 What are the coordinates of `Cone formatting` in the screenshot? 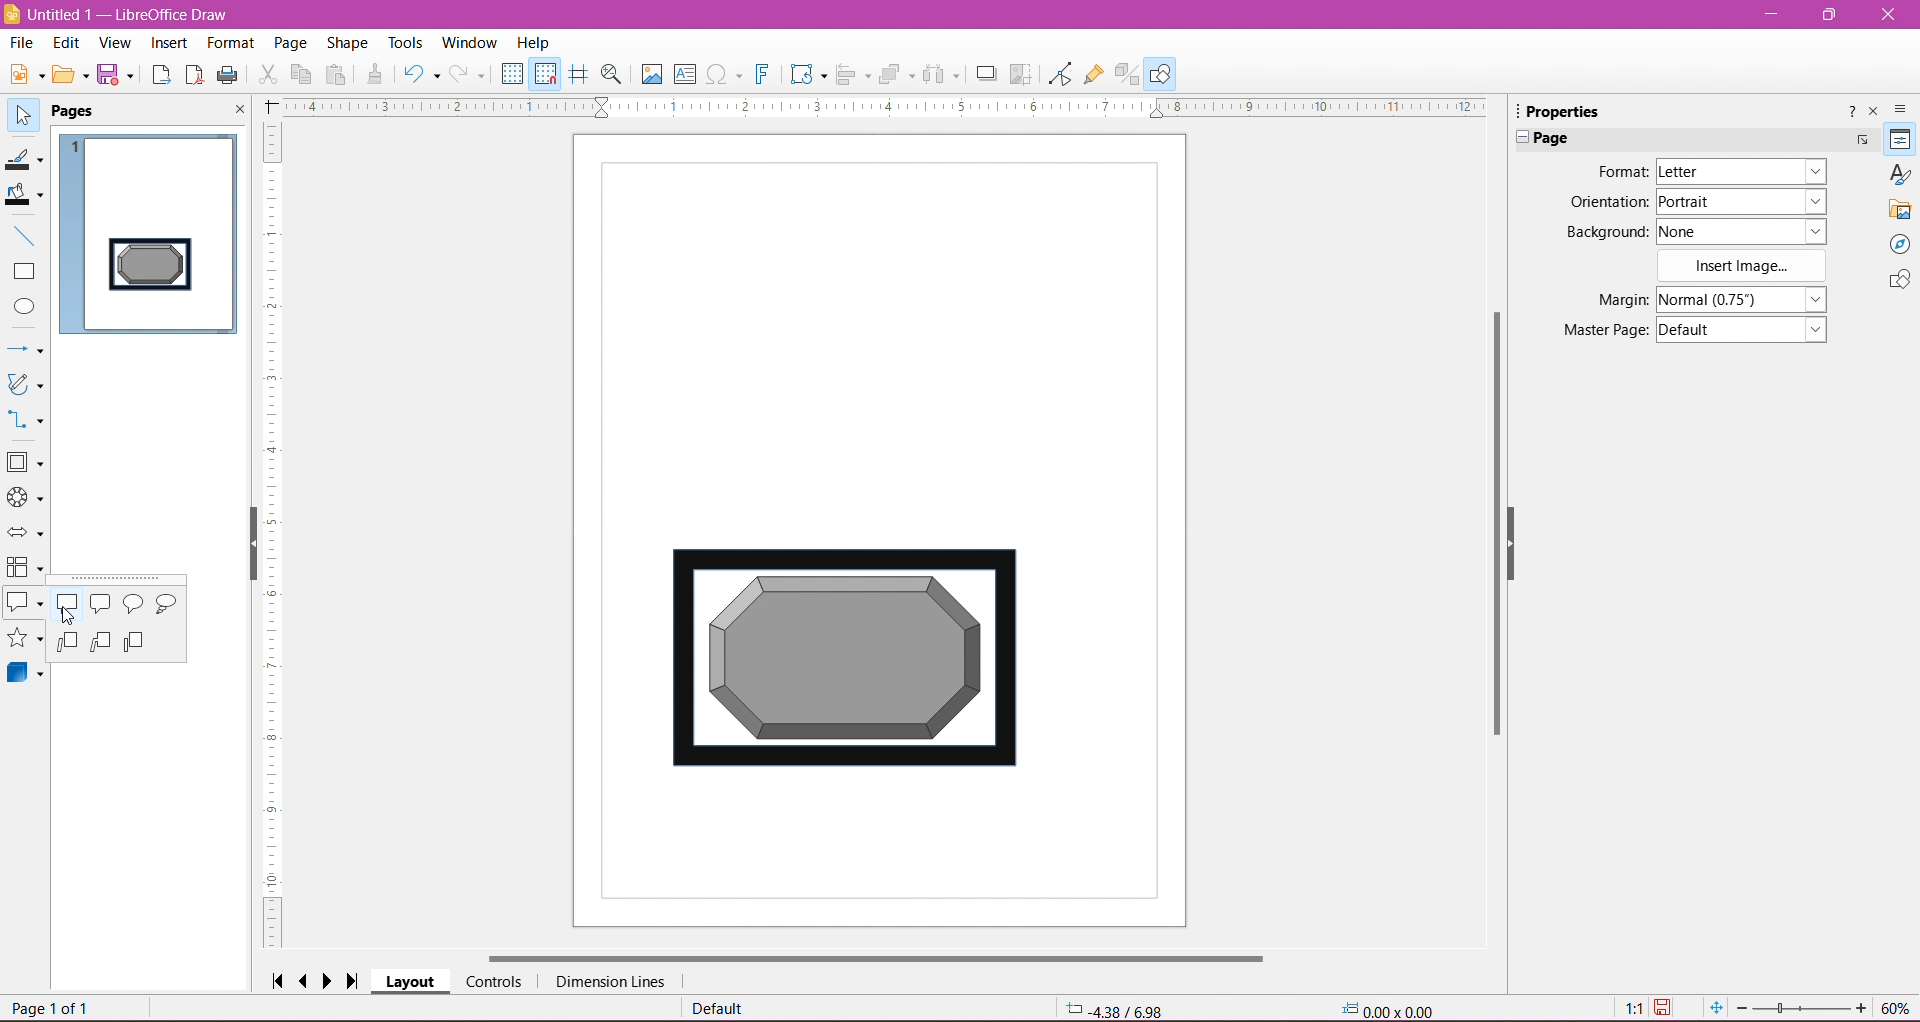 It's located at (375, 76).